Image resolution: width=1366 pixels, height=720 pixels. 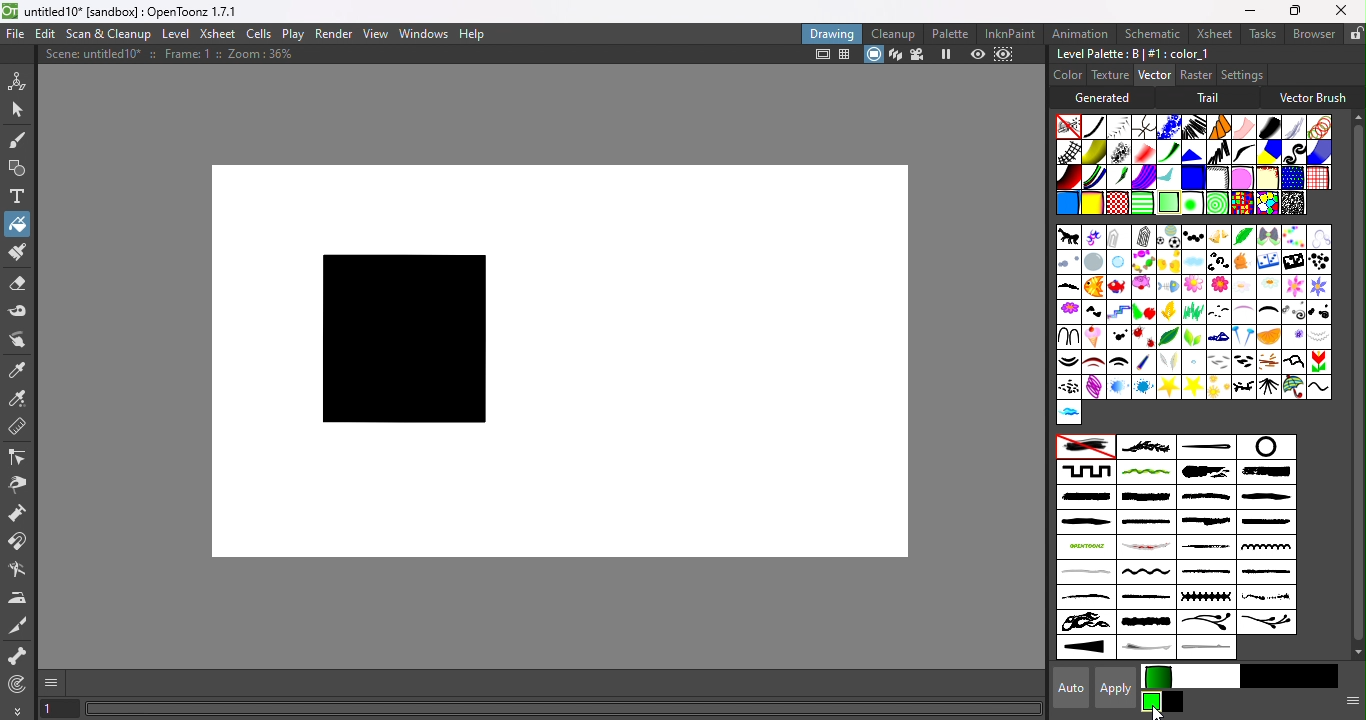 What do you see at coordinates (1313, 33) in the screenshot?
I see `Browser` at bounding box center [1313, 33].